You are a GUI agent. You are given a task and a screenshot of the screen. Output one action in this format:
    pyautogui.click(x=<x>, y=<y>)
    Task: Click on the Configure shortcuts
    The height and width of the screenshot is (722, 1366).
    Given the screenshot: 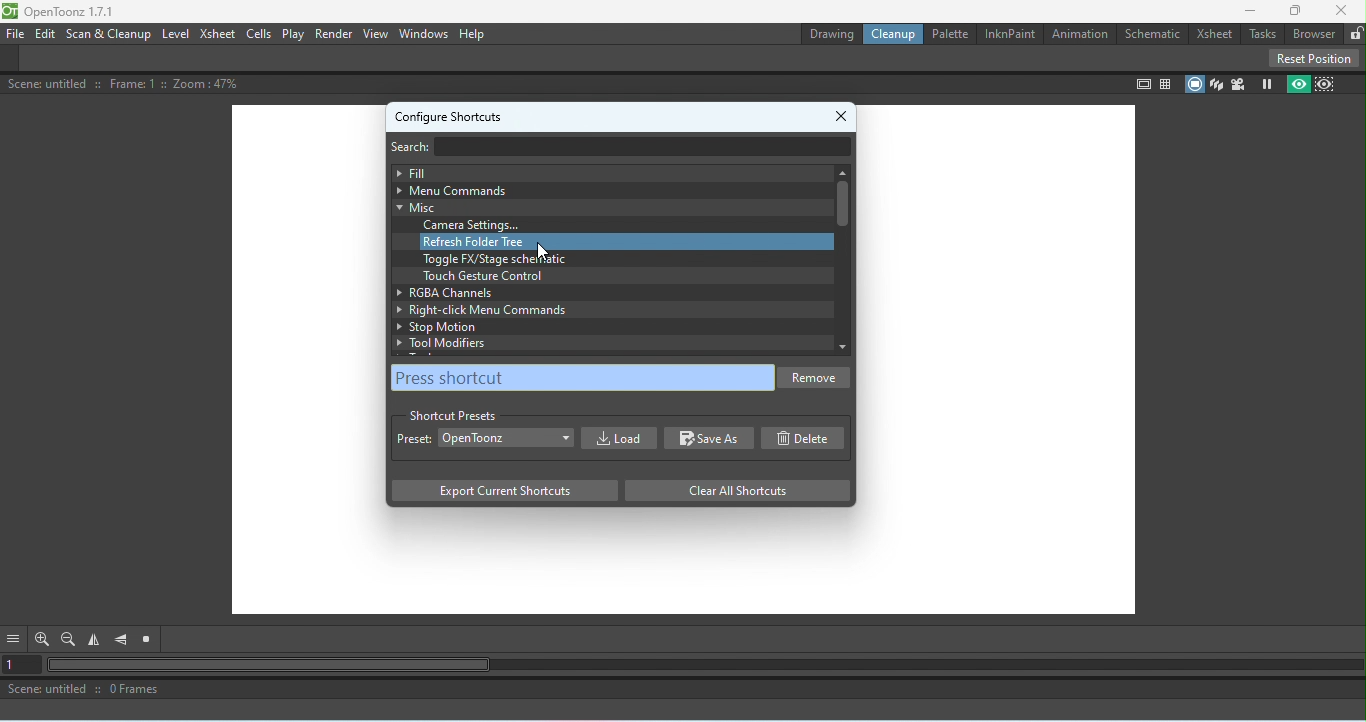 What is the action you would take?
    pyautogui.click(x=449, y=114)
    